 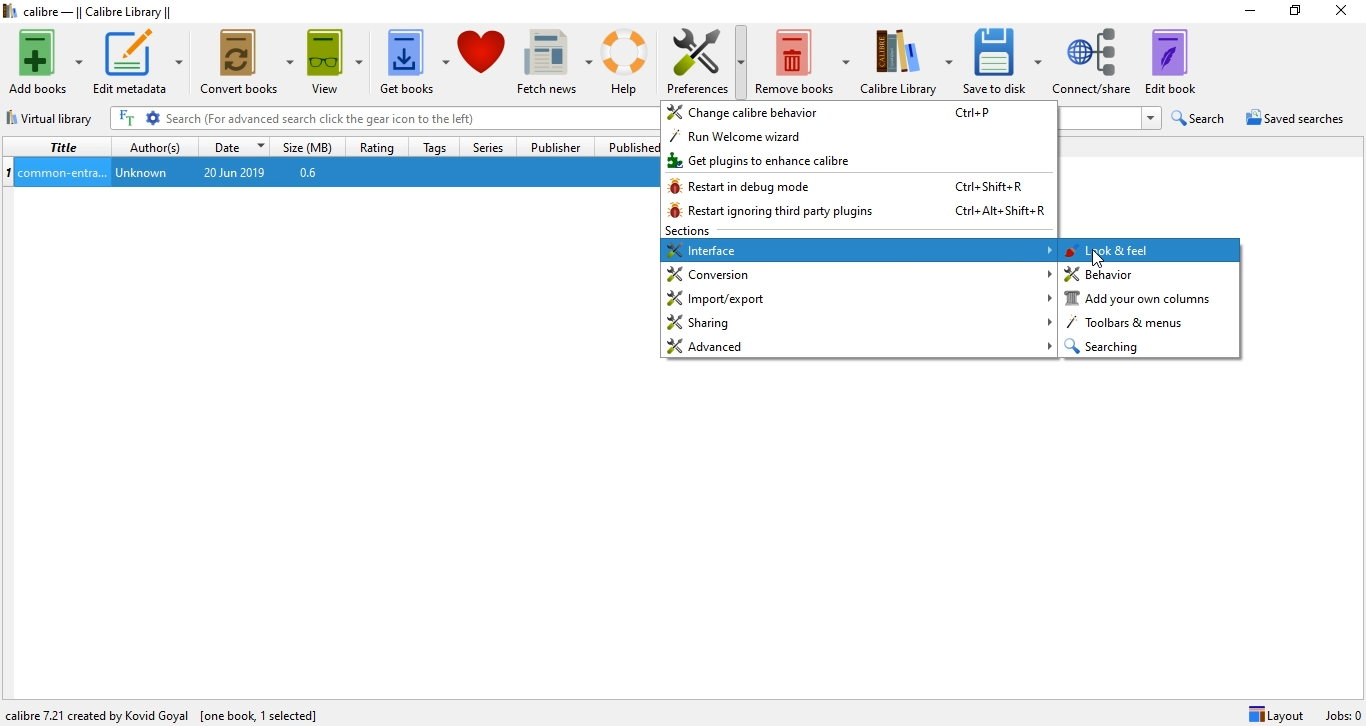 What do you see at coordinates (248, 59) in the screenshot?
I see `Convert books` at bounding box center [248, 59].